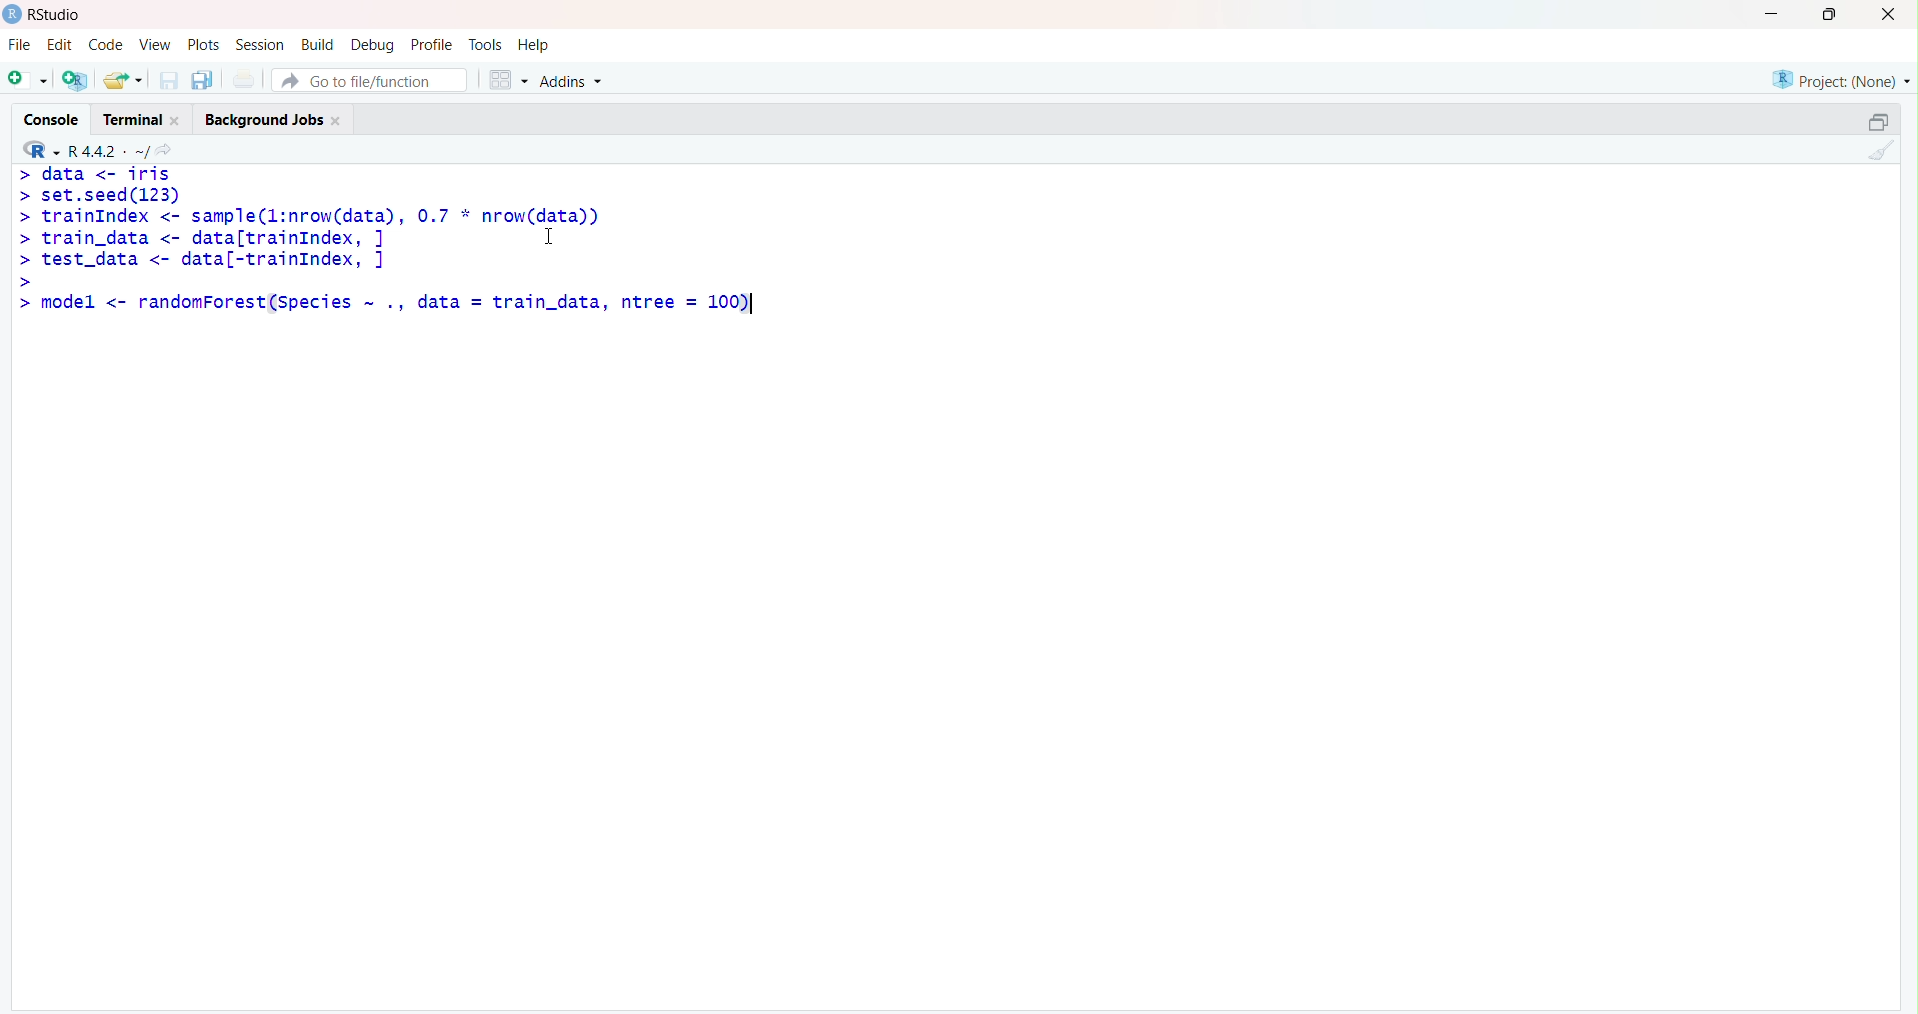 The height and width of the screenshot is (1014, 1918). What do you see at coordinates (104, 45) in the screenshot?
I see `Code` at bounding box center [104, 45].